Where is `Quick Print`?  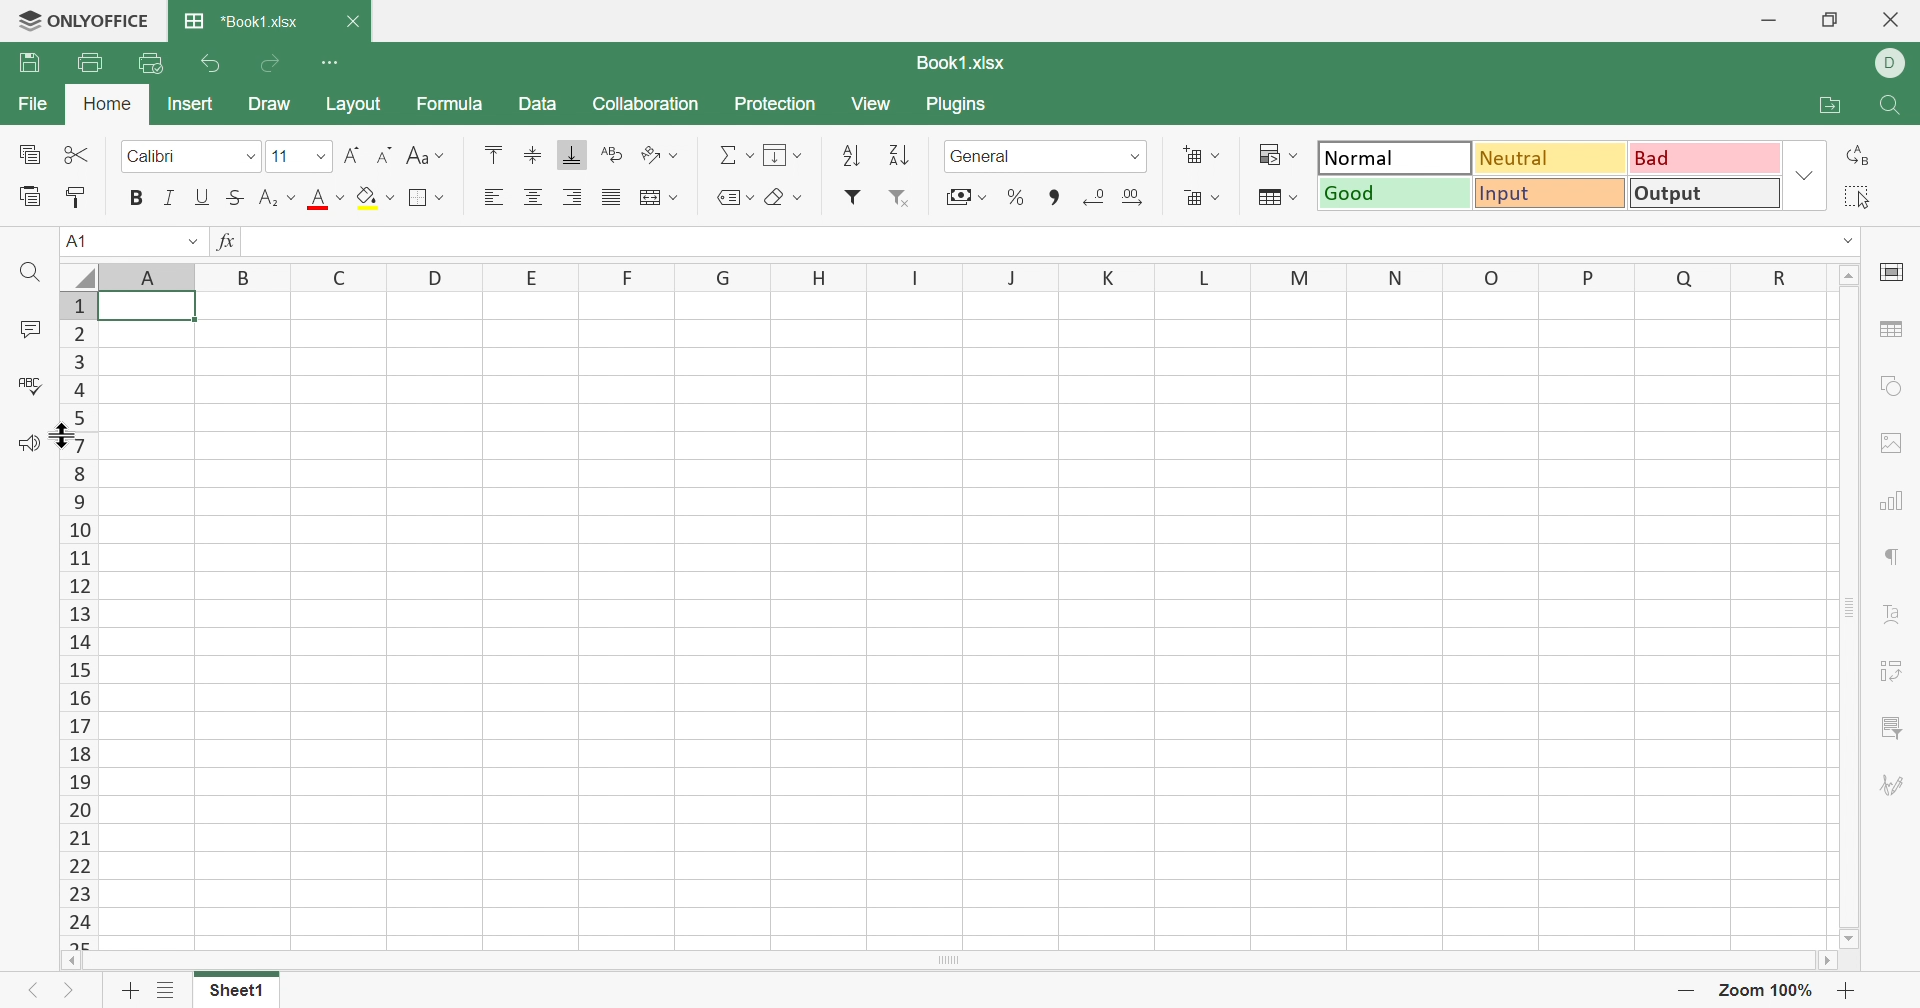
Quick Print is located at coordinates (152, 61).